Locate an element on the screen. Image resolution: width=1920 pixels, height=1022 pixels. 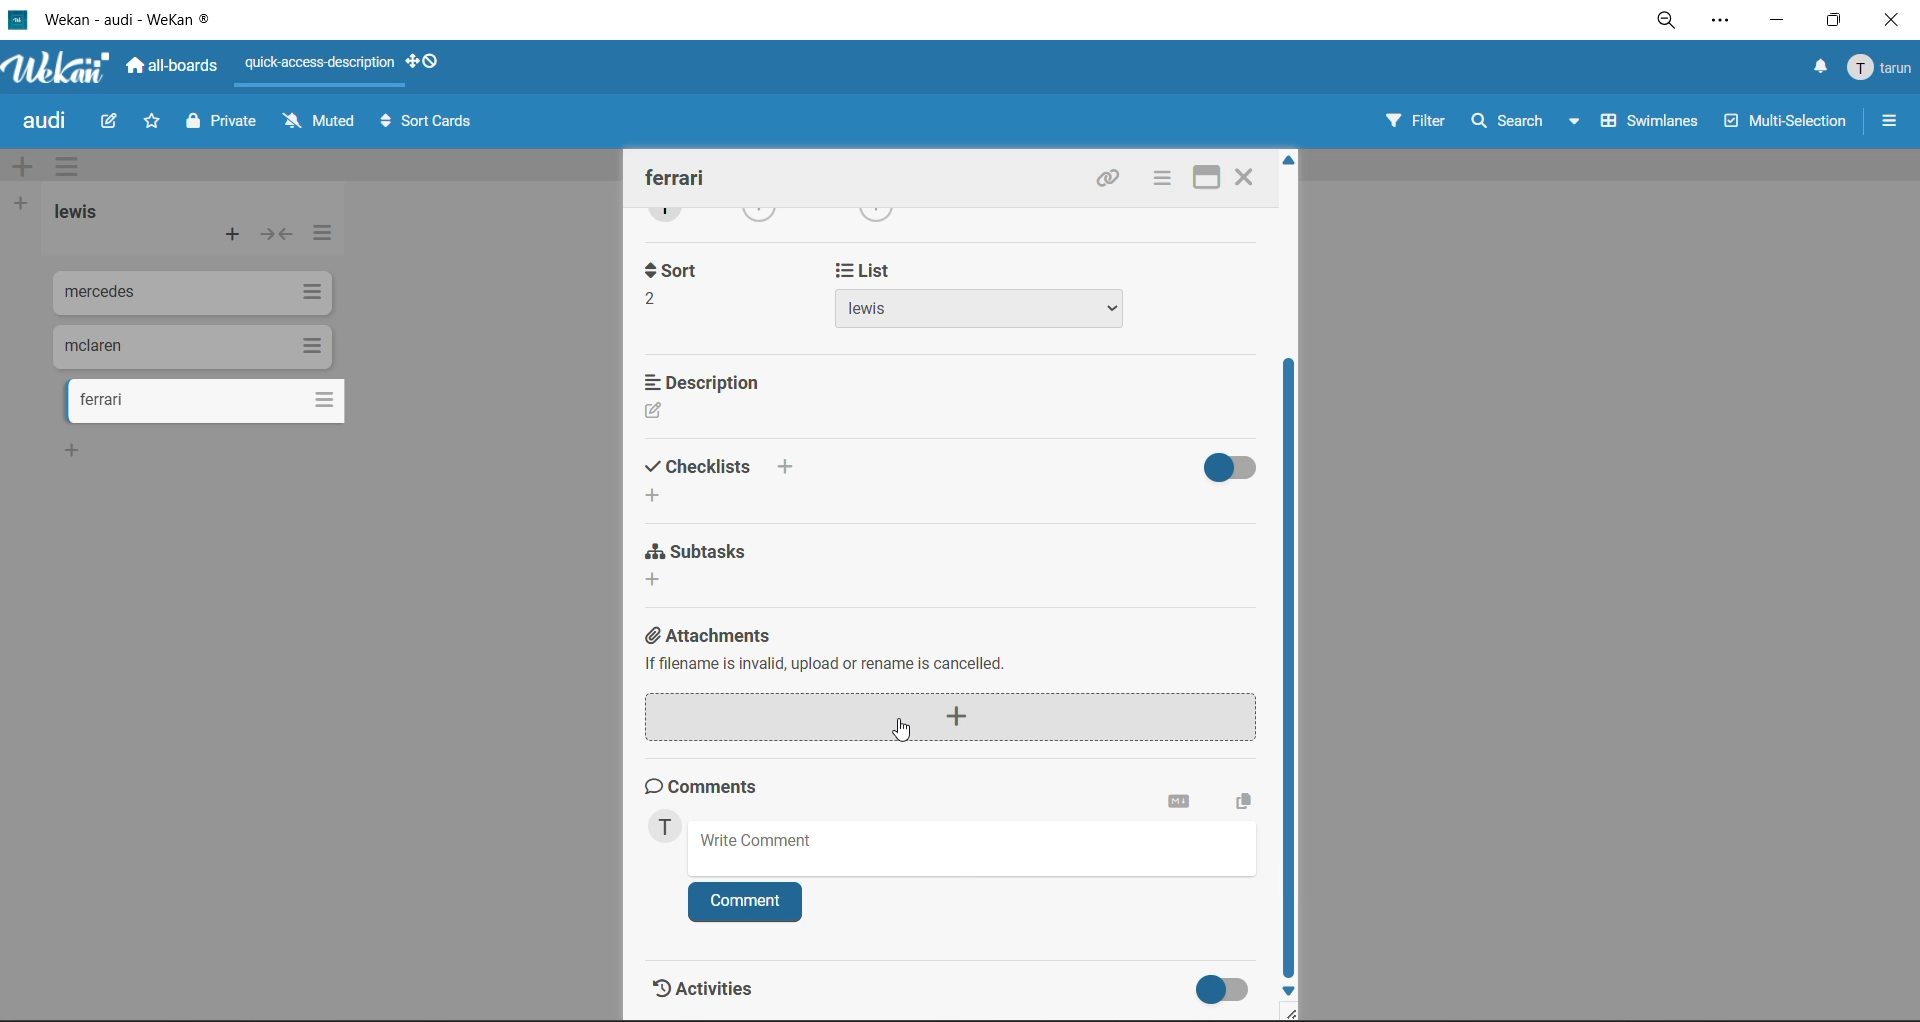
edit is located at coordinates (114, 122).